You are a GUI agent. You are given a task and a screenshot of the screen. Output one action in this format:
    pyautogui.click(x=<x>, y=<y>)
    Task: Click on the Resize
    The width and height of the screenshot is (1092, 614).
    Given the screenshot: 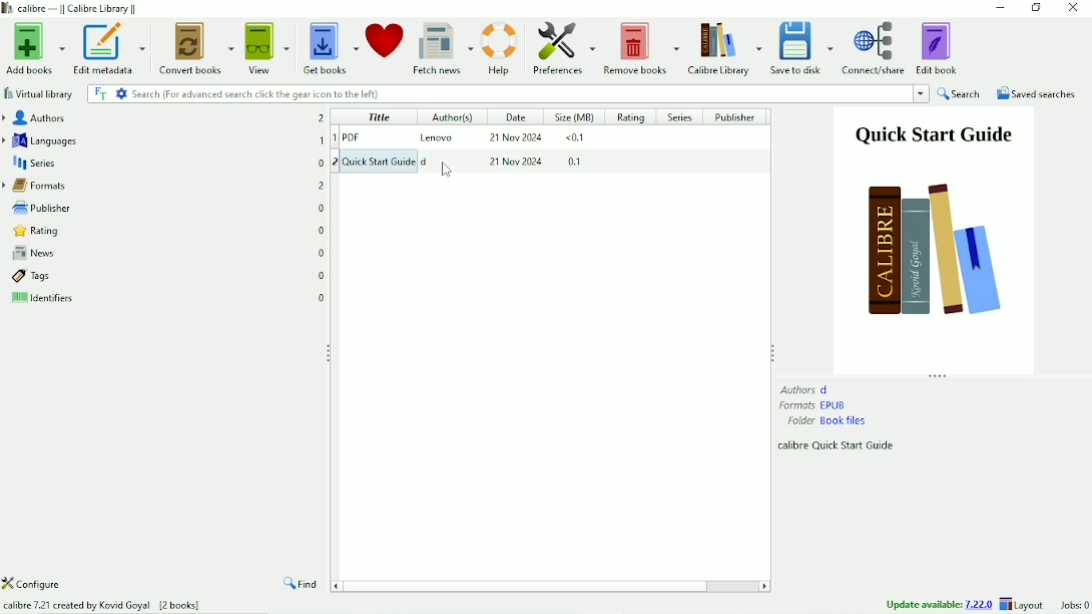 What is the action you would take?
    pyautogui.click(x=939, y=376)
    